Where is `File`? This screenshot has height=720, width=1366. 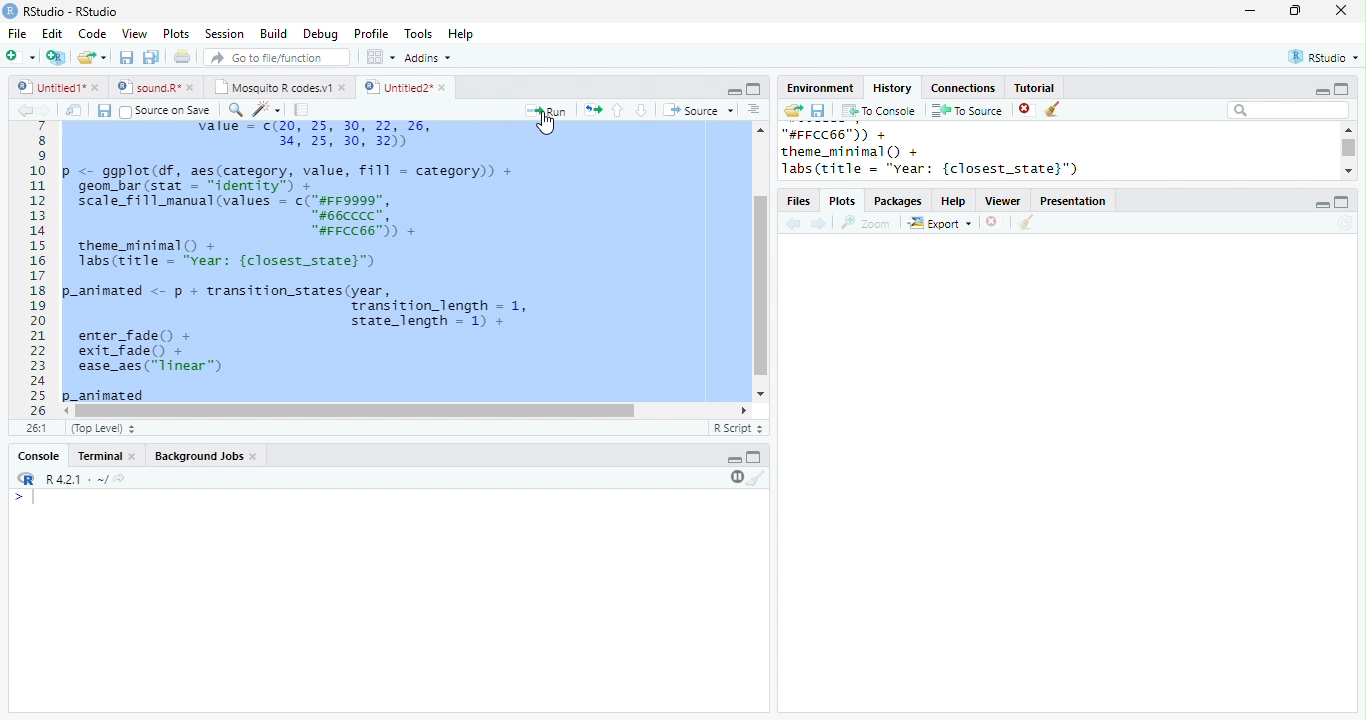 File is located at coordinates (19, 34).